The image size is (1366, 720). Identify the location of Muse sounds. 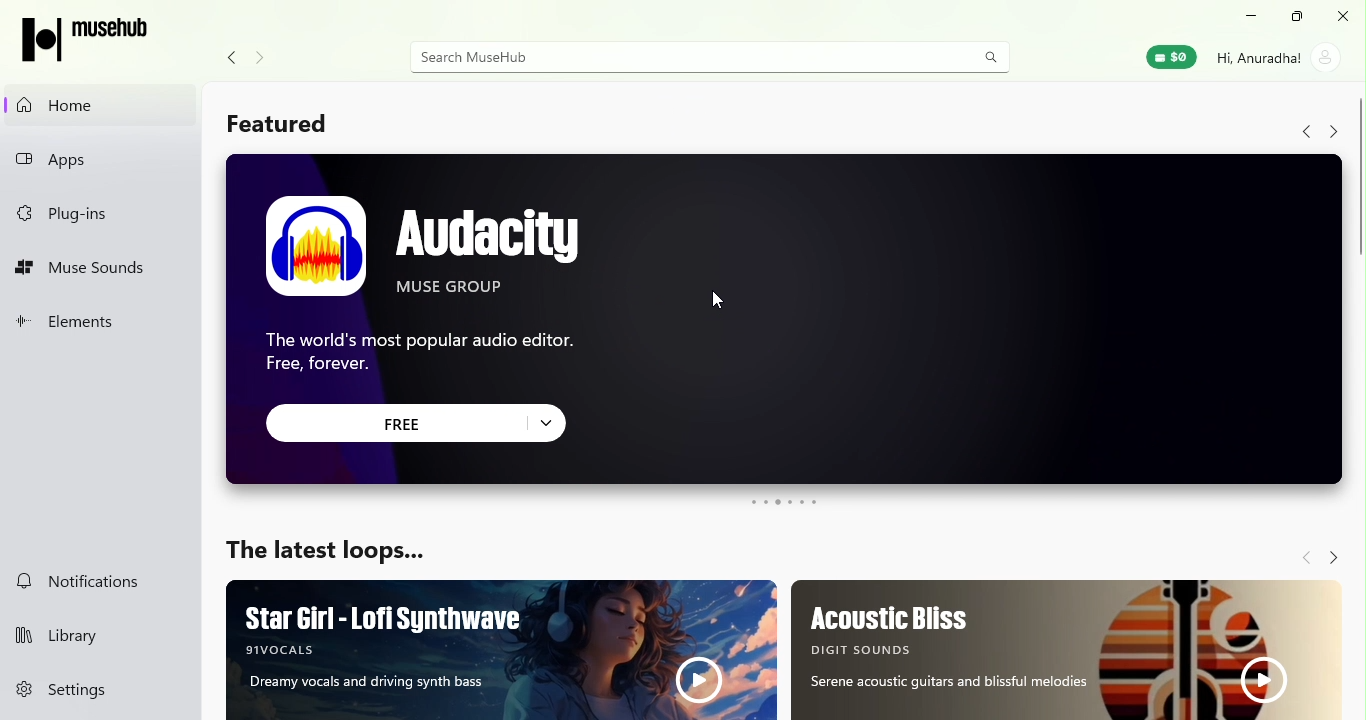
(106, 271).